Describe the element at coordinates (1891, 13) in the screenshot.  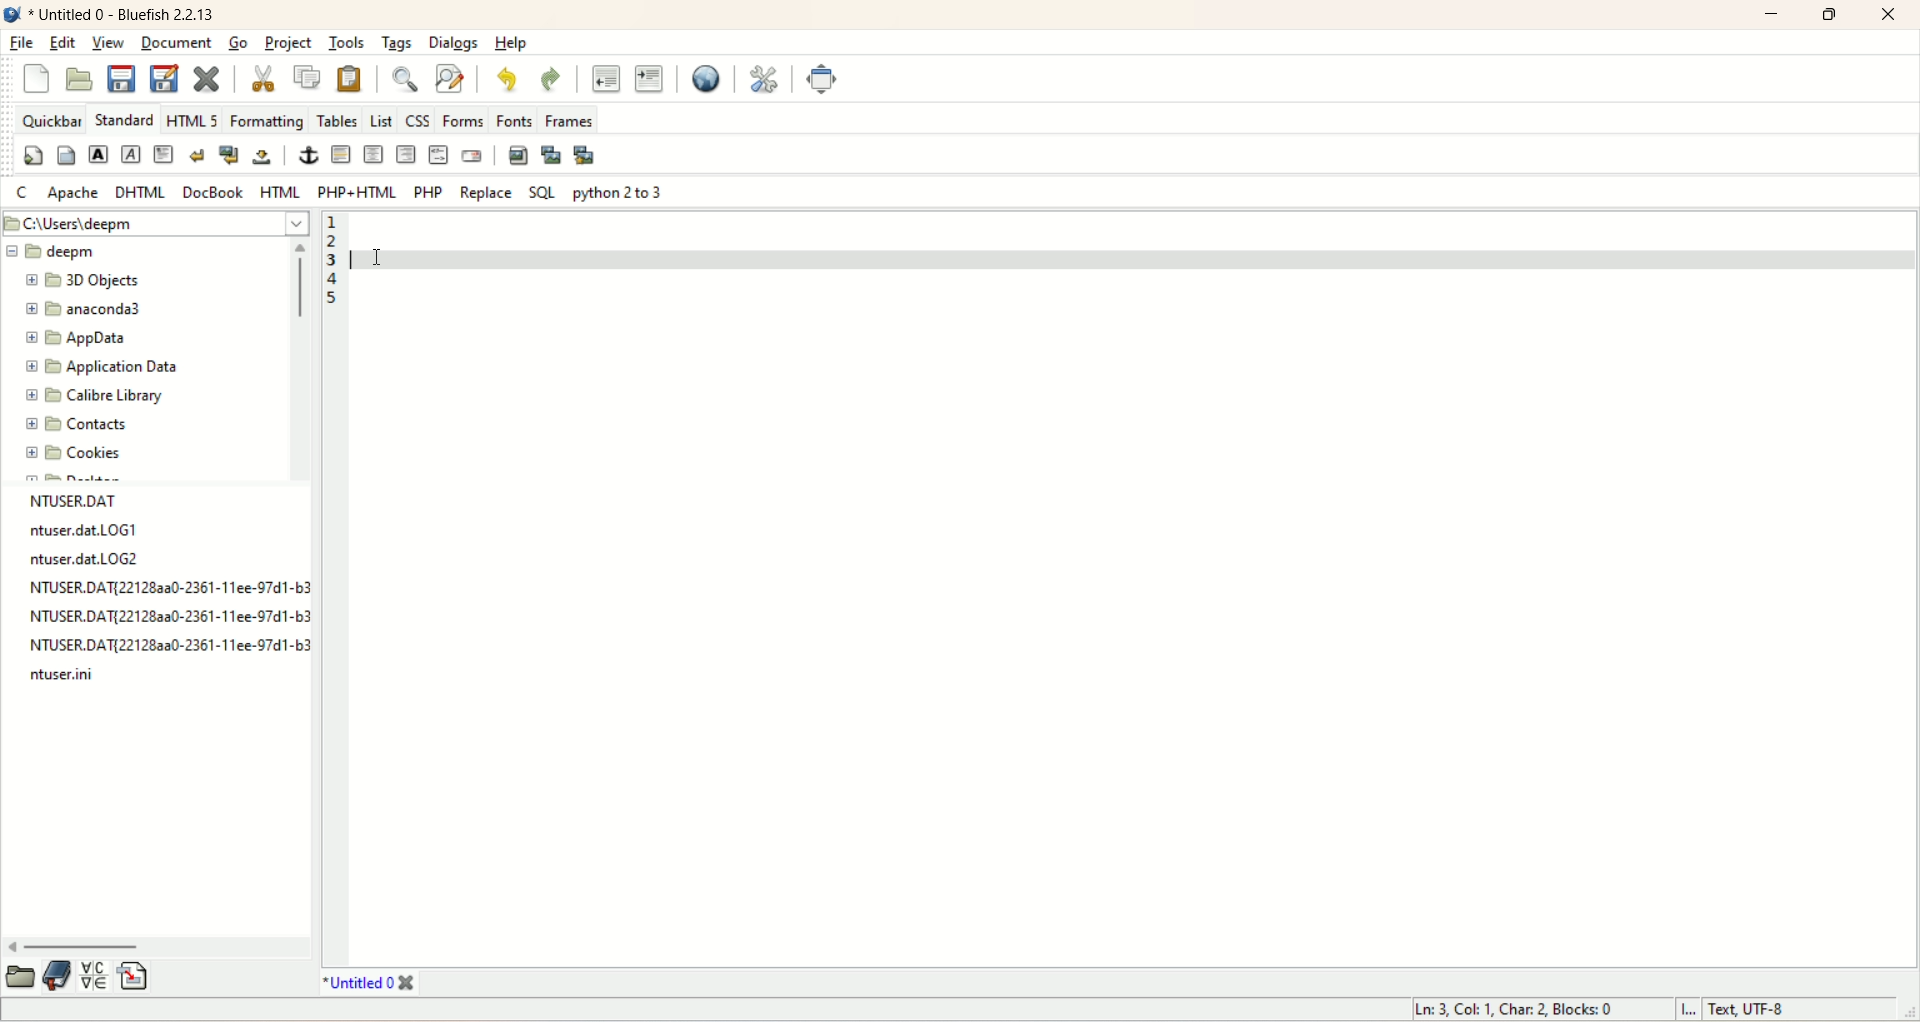
I see `close` at that location.